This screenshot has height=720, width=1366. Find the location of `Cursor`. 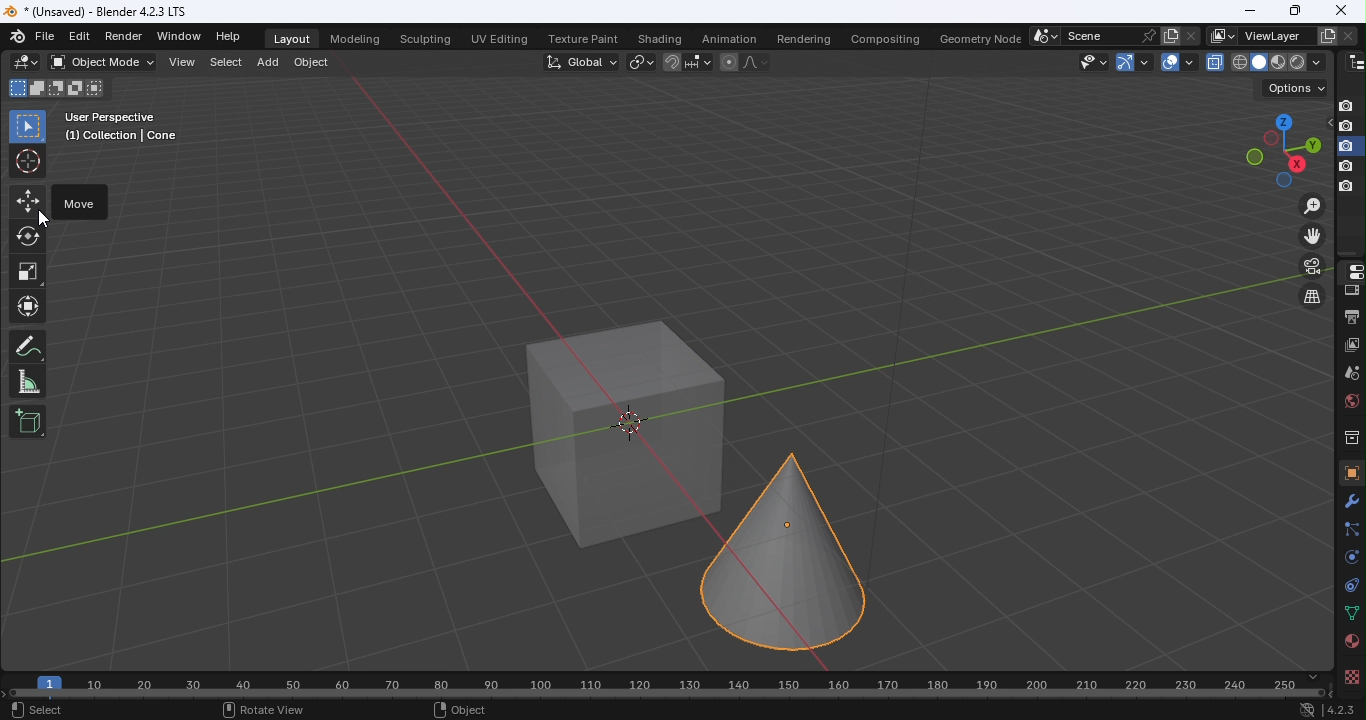

Cursor is located at coordinates (29, 162).